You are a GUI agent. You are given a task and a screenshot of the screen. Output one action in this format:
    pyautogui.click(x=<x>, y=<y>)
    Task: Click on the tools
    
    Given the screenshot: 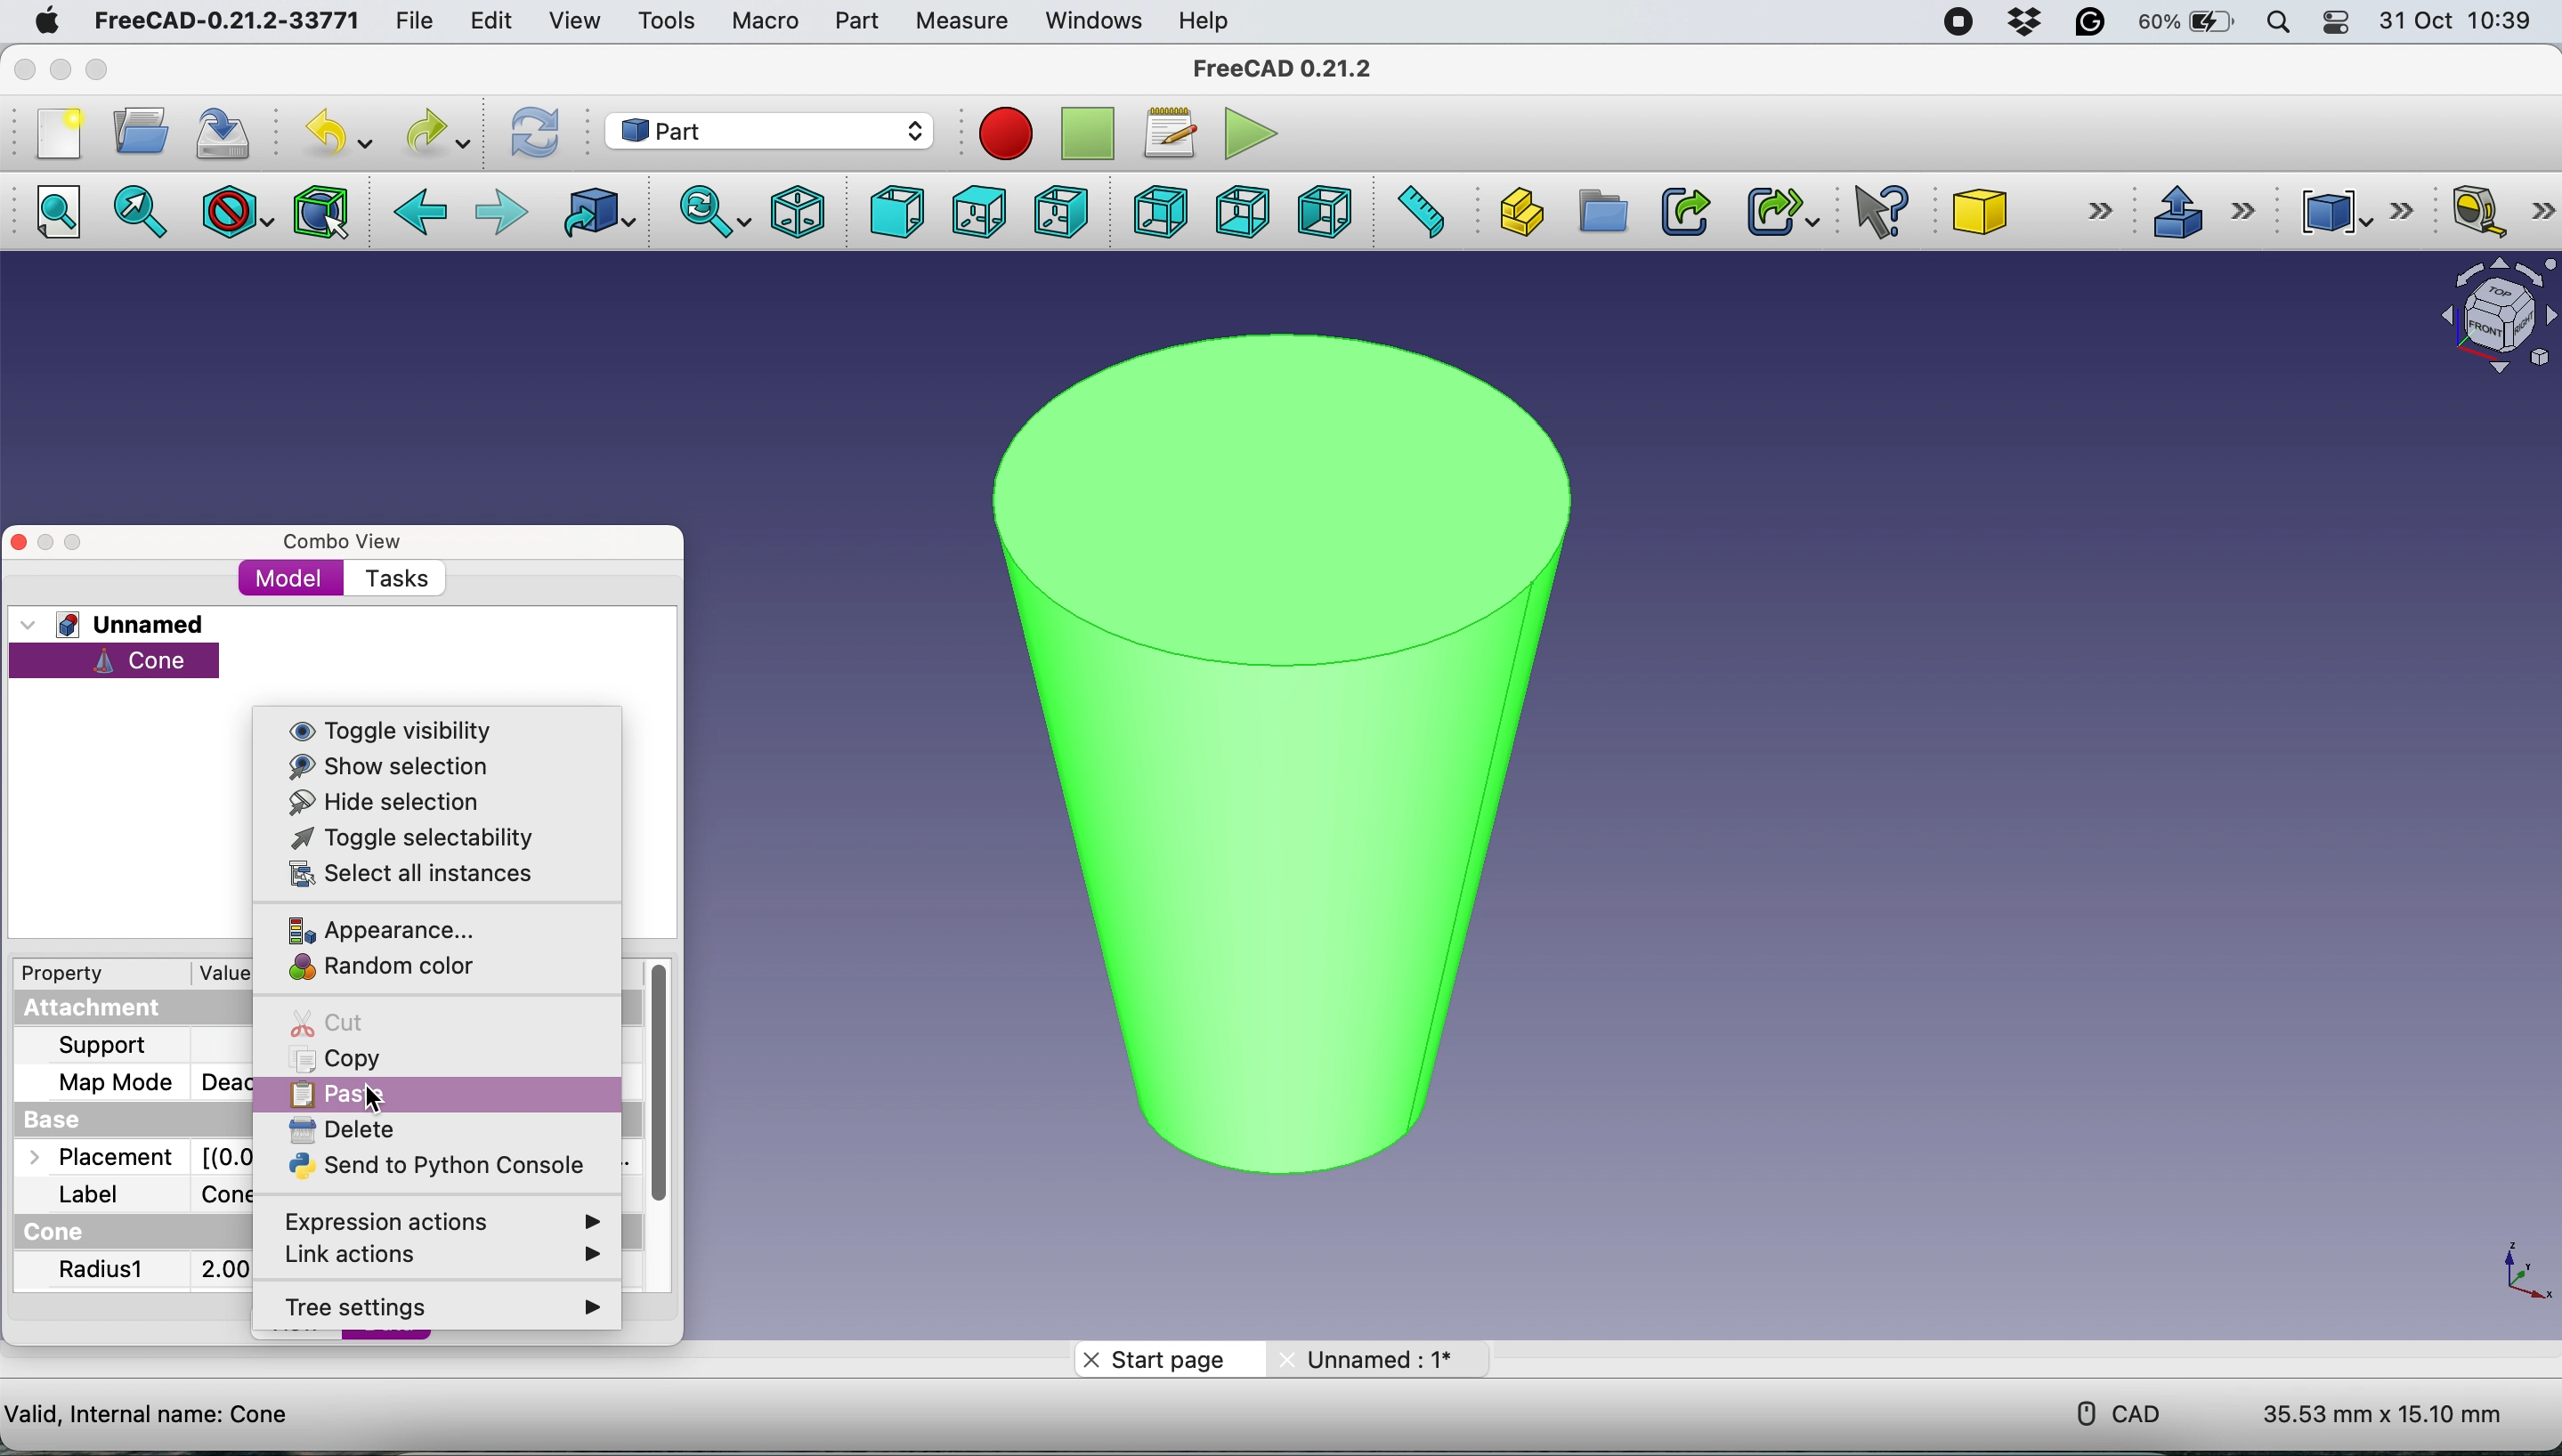 What is the action you would take?
    pyautogui.click(x=667, y=22)
    